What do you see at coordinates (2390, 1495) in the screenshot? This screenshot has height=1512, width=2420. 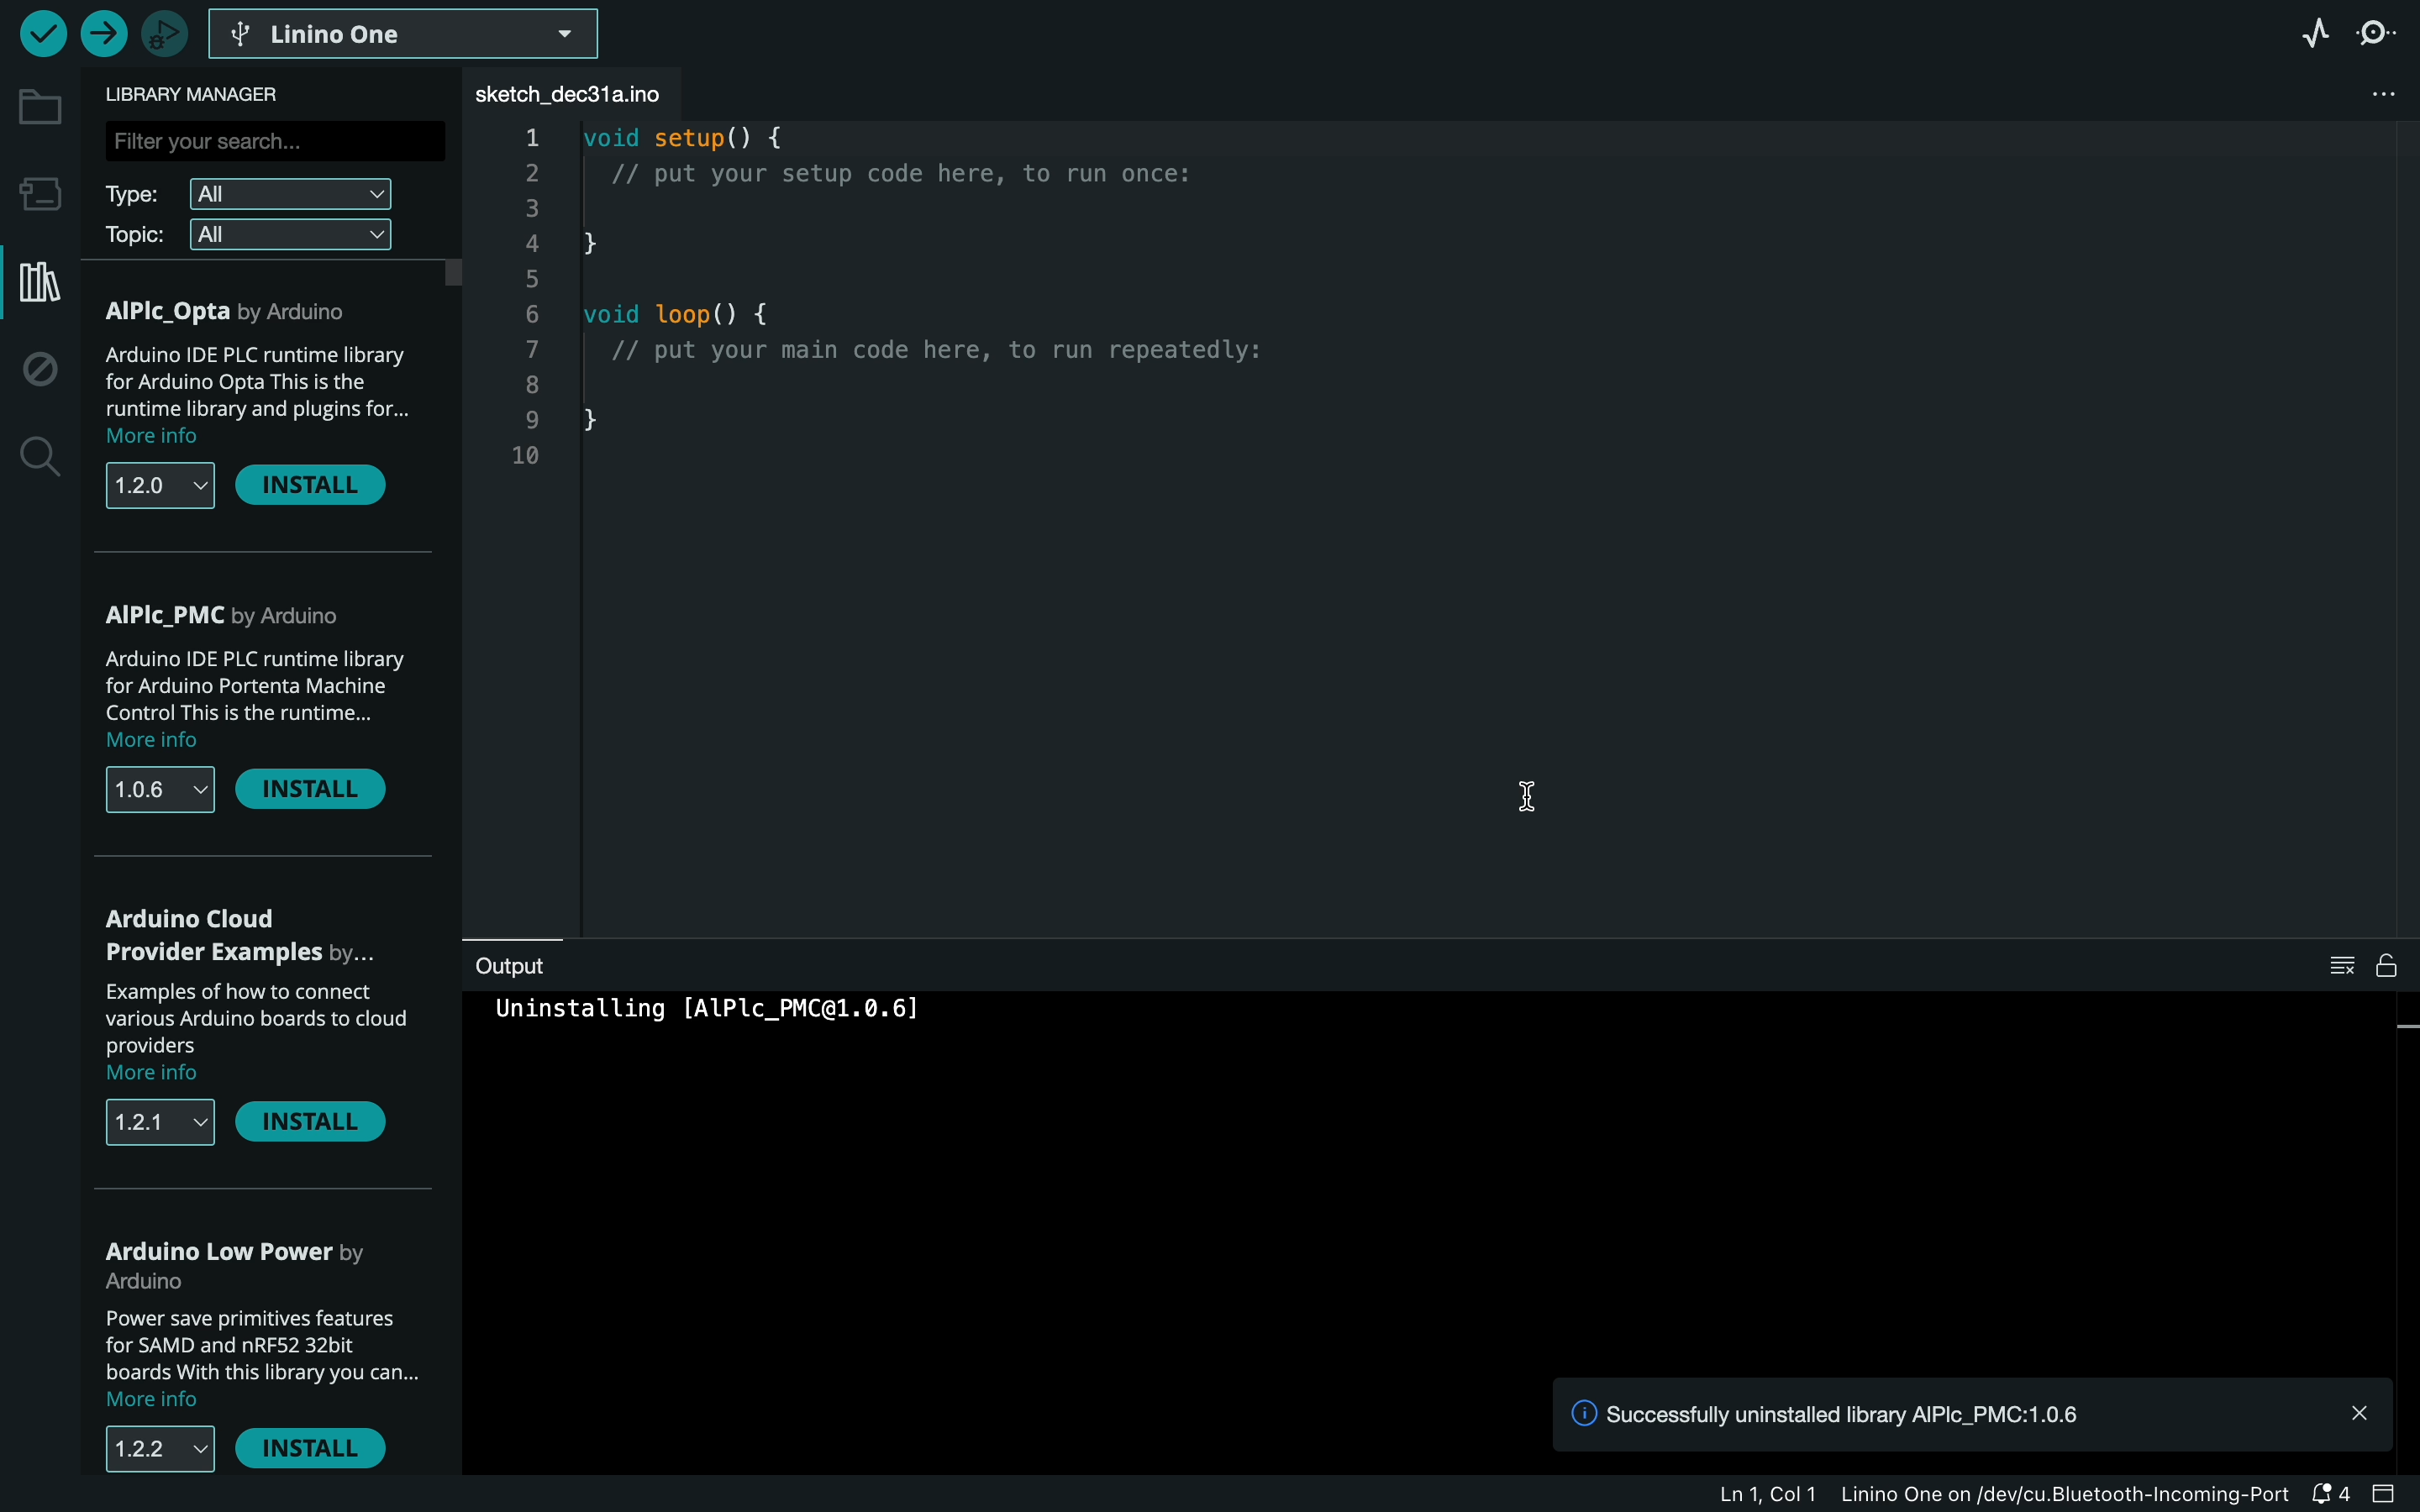 I see `close bar` at bounding box center [2390, 1495].